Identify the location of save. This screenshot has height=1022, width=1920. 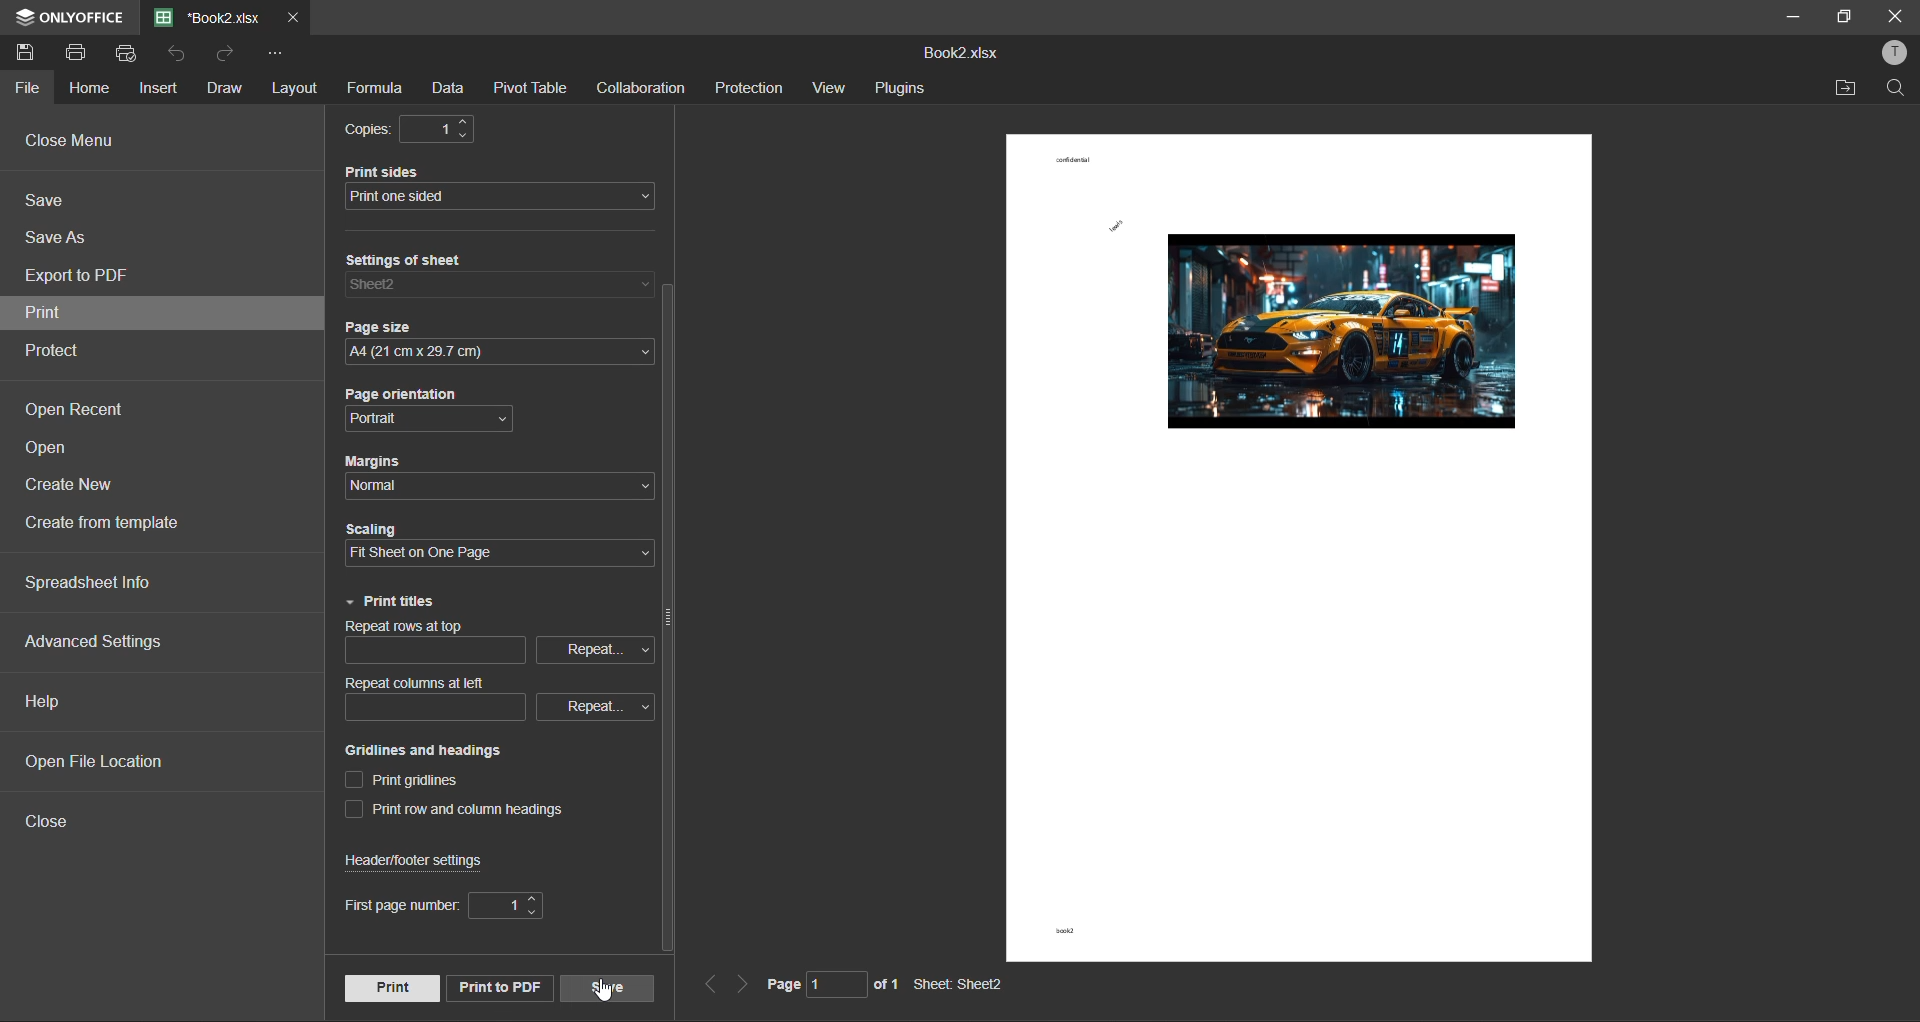
(27, 53).